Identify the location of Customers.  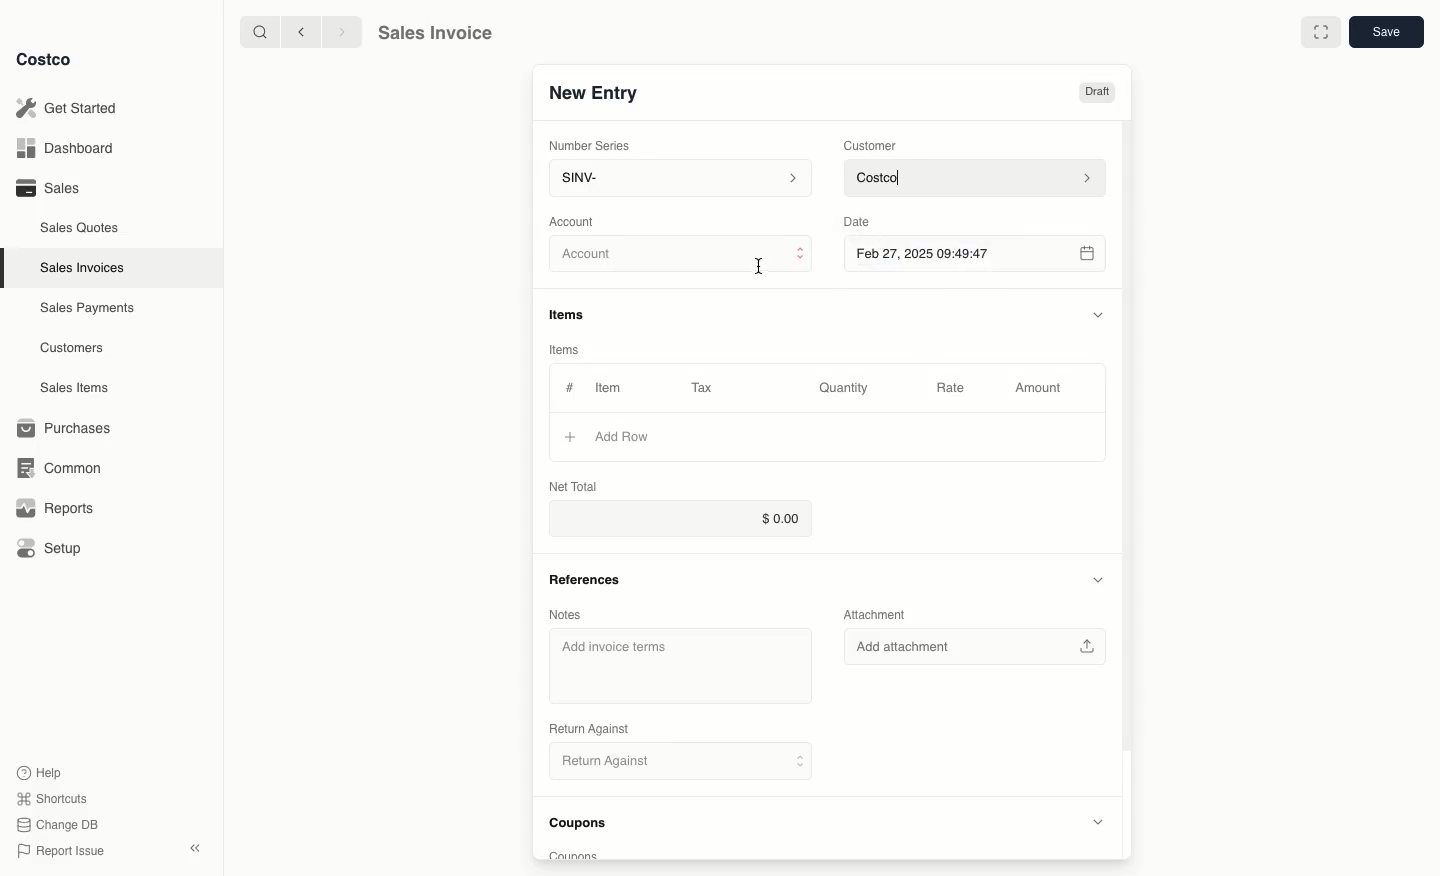
(75, 348).